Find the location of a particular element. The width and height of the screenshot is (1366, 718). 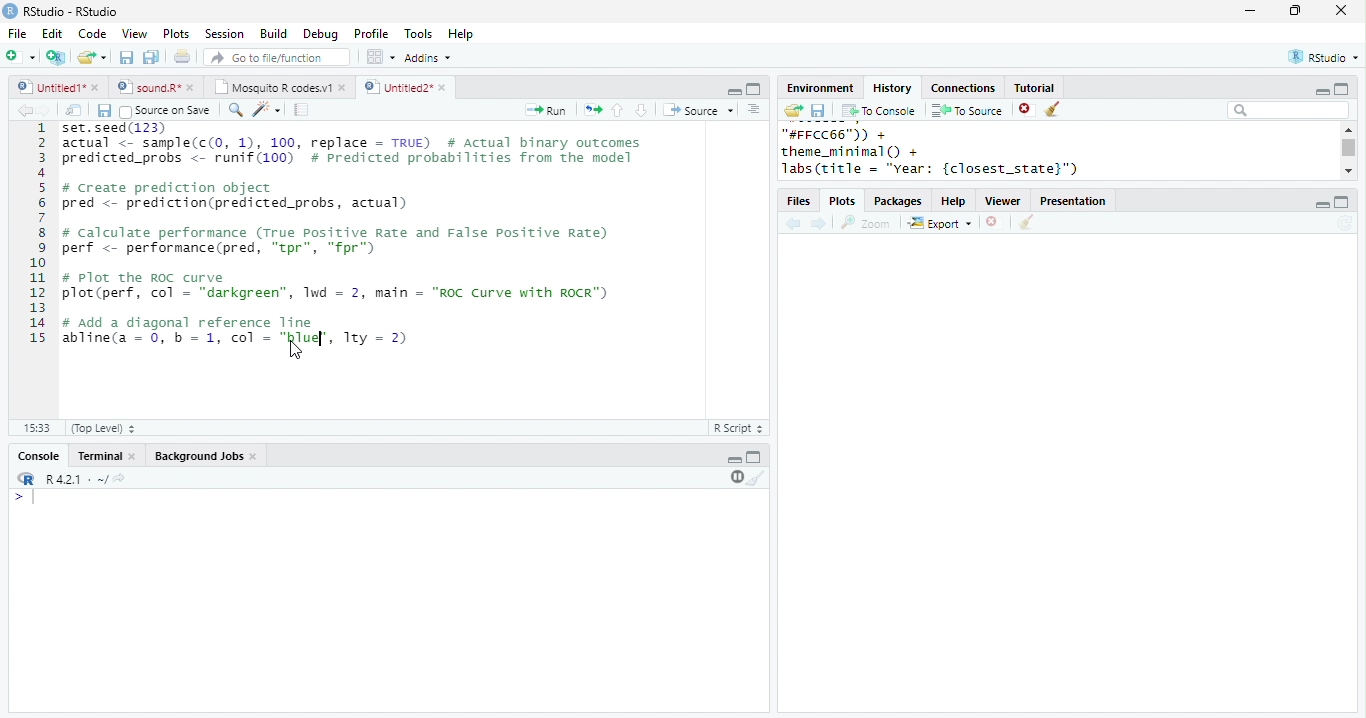

Untitled 2 is located at coordinates (397, 86).